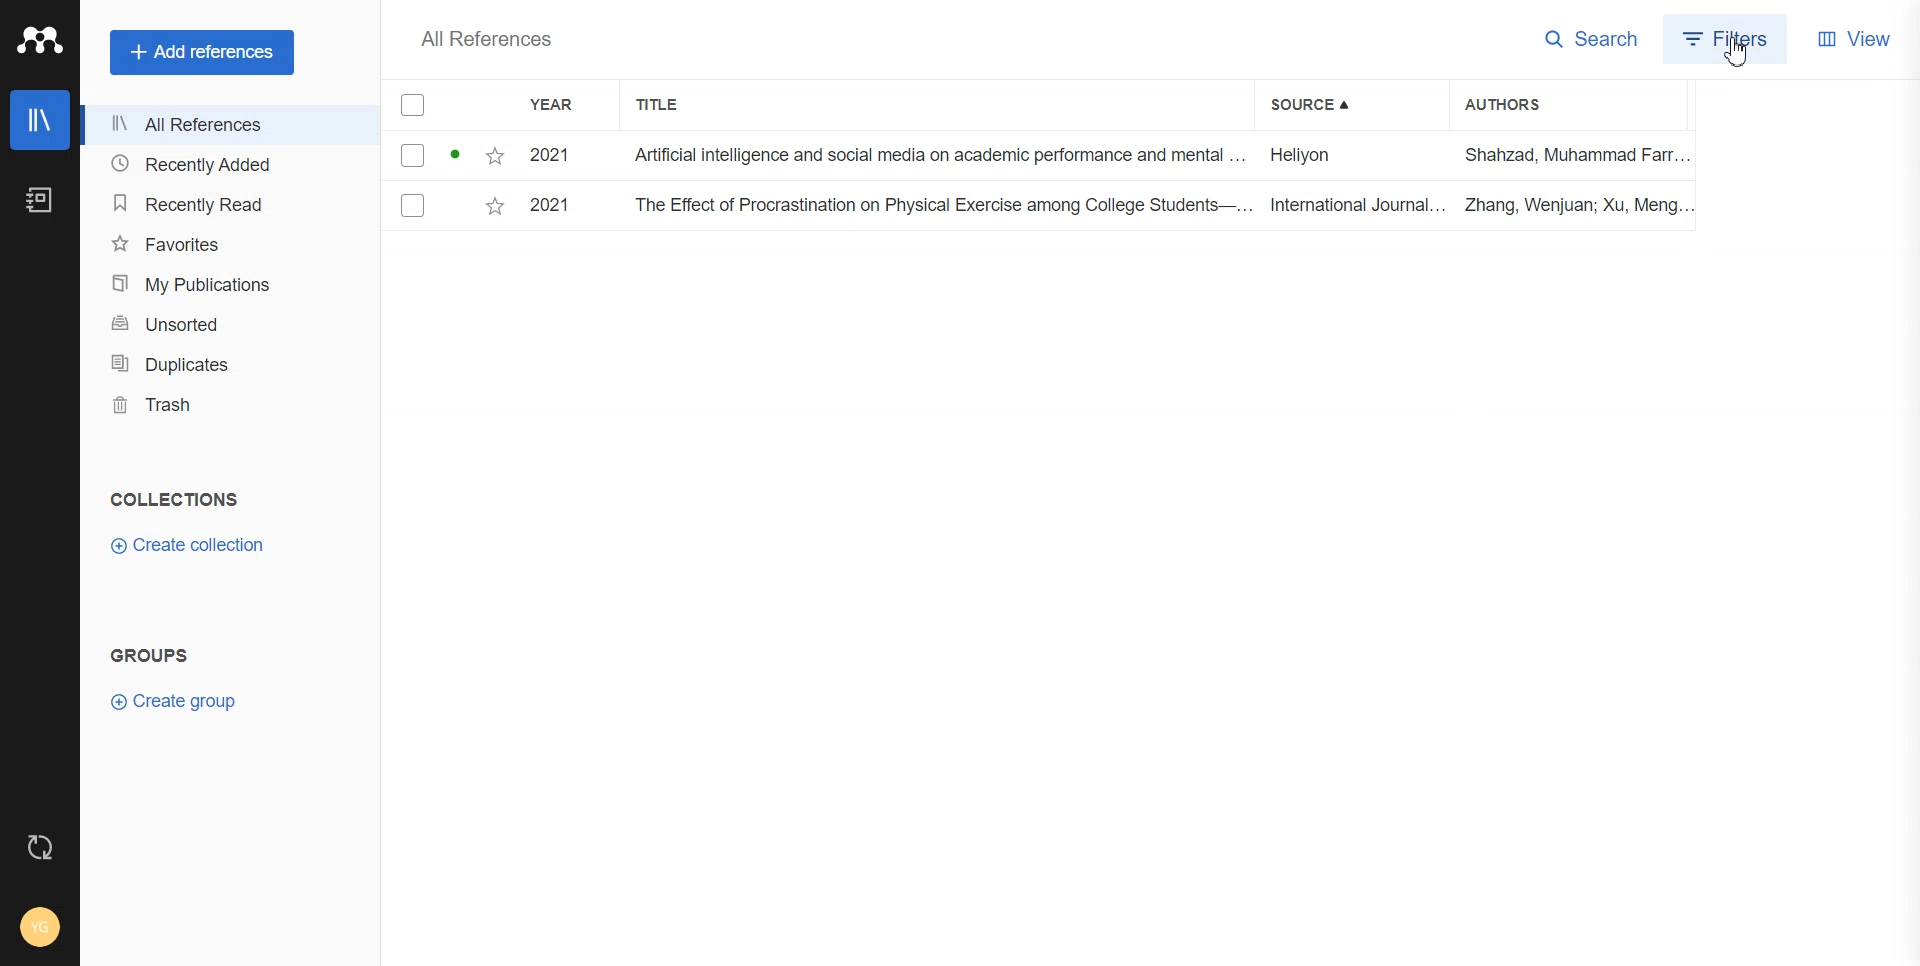 The width and height of the screenshot is (1920, 966). Describe the element at coordinates (218, 324) in the screenshot. I see `Unsorted` at that location.